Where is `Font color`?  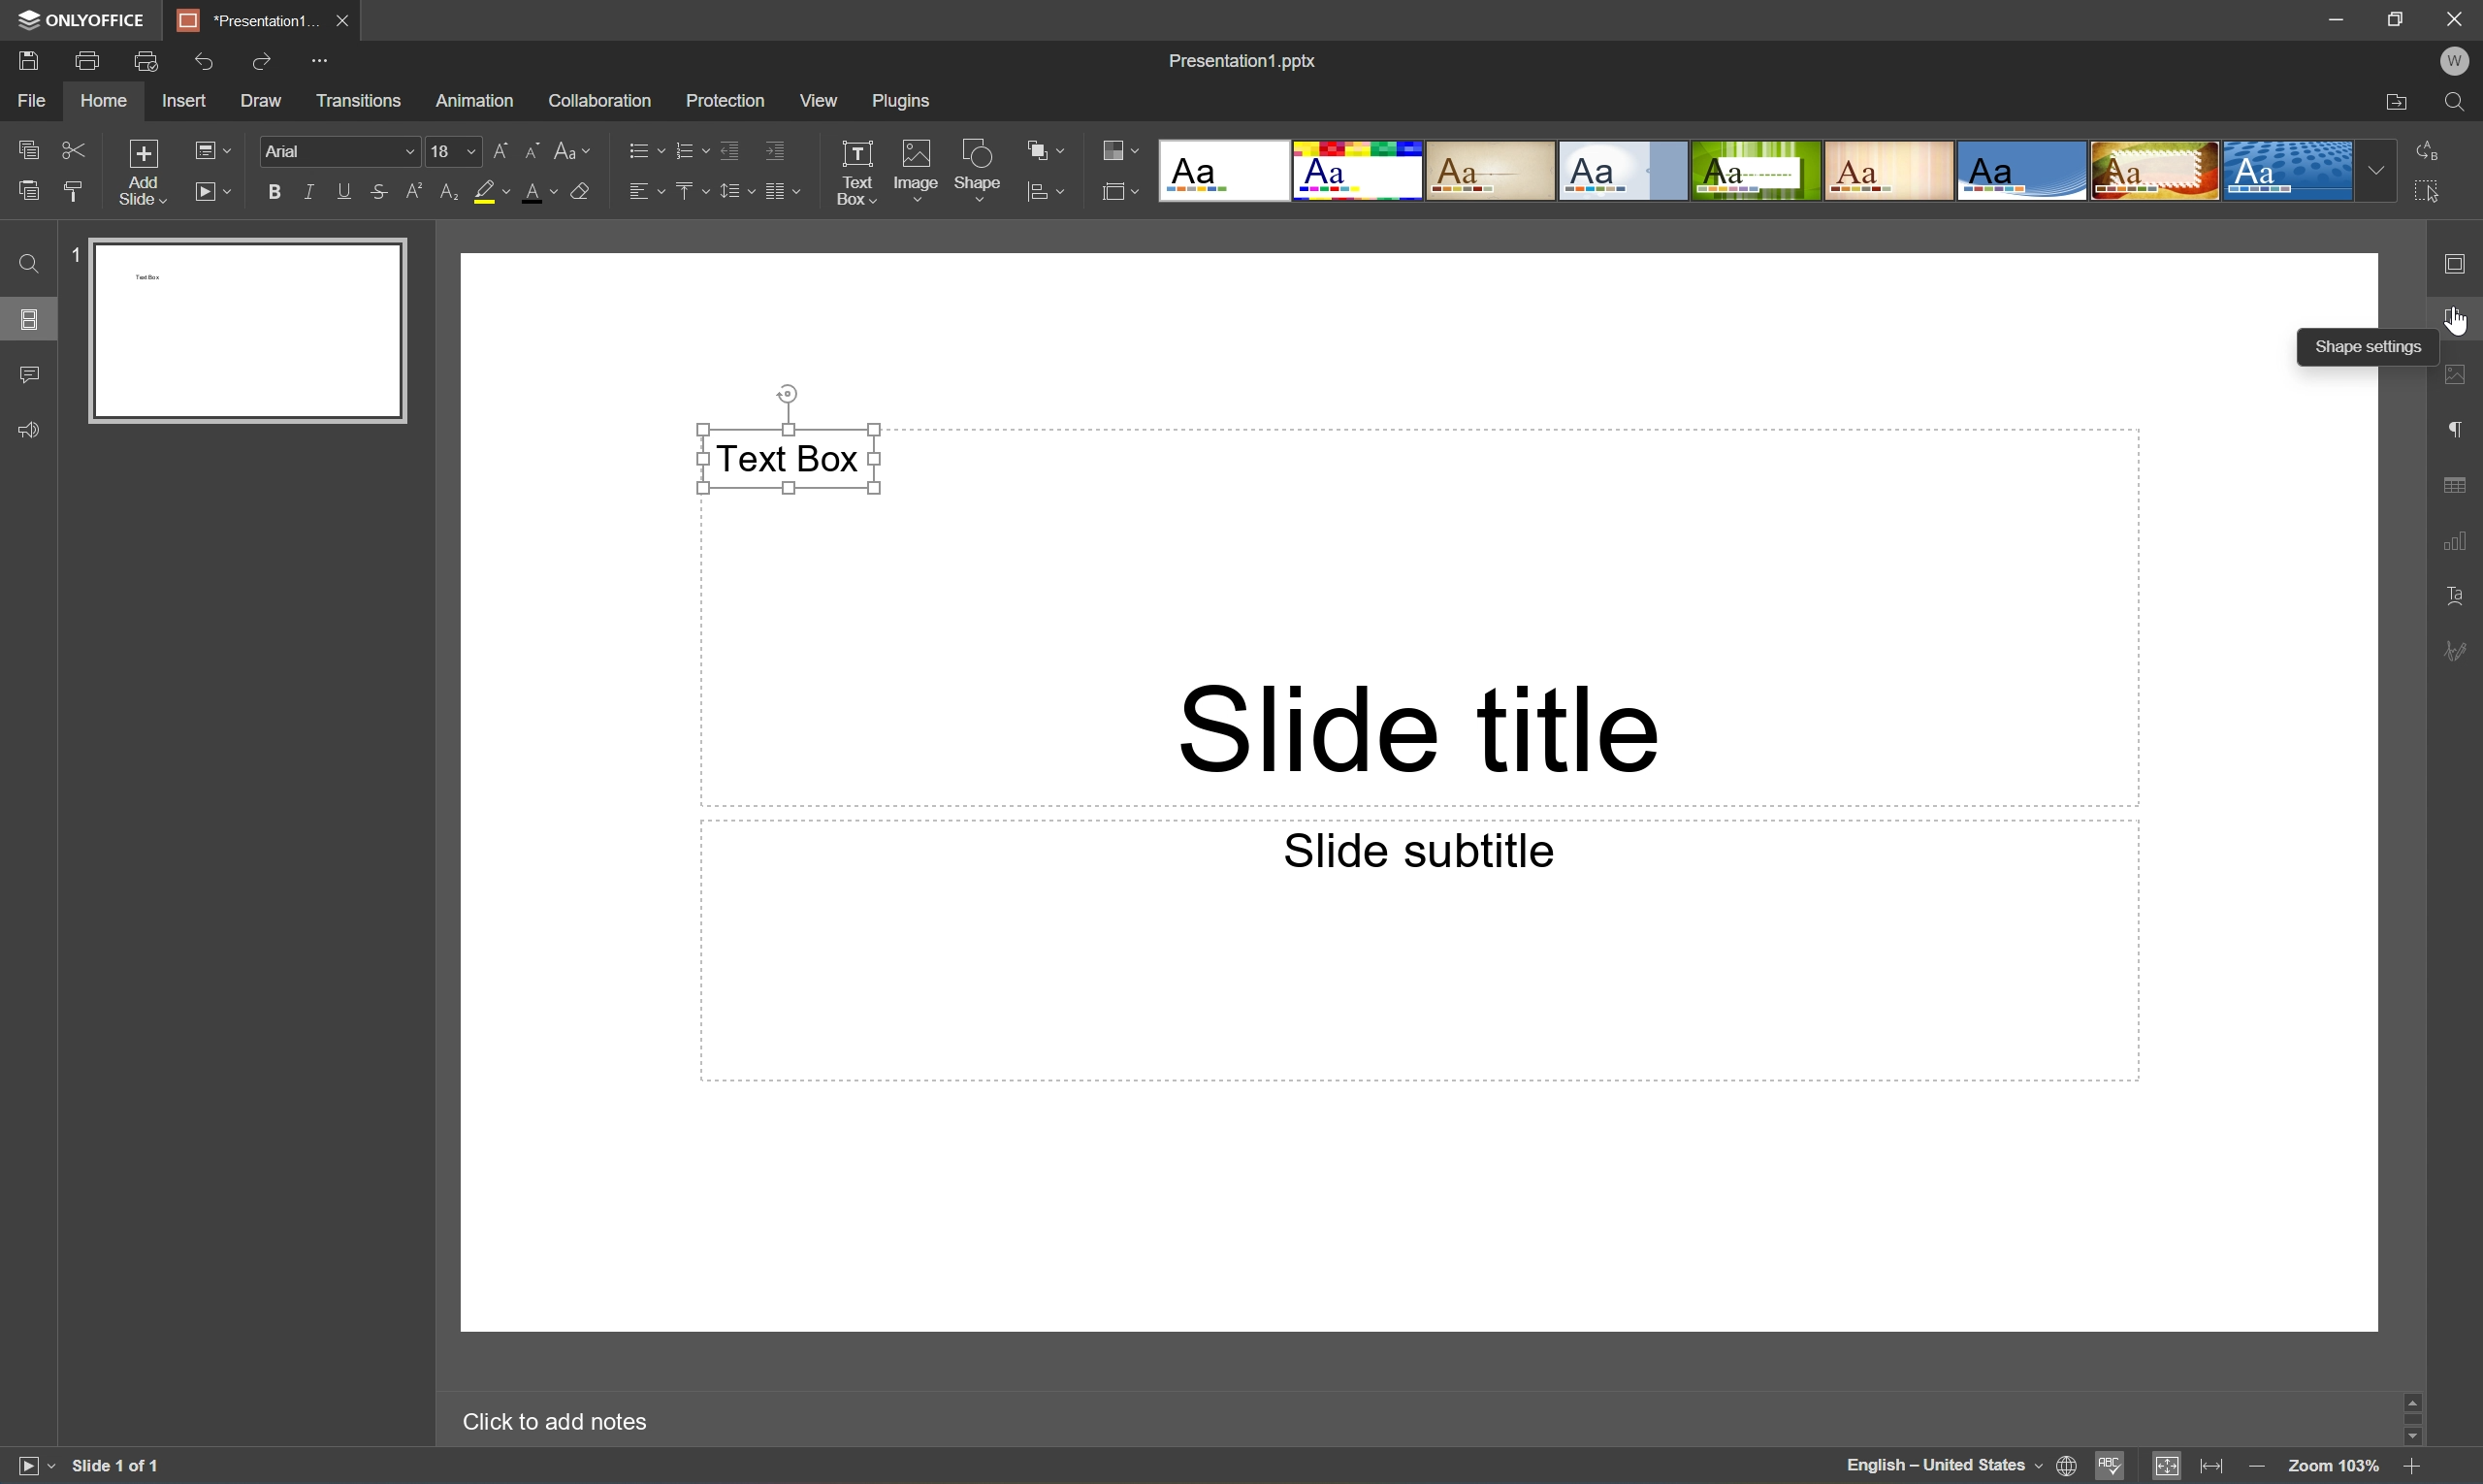 Font color is located at coordinates (537, 193).